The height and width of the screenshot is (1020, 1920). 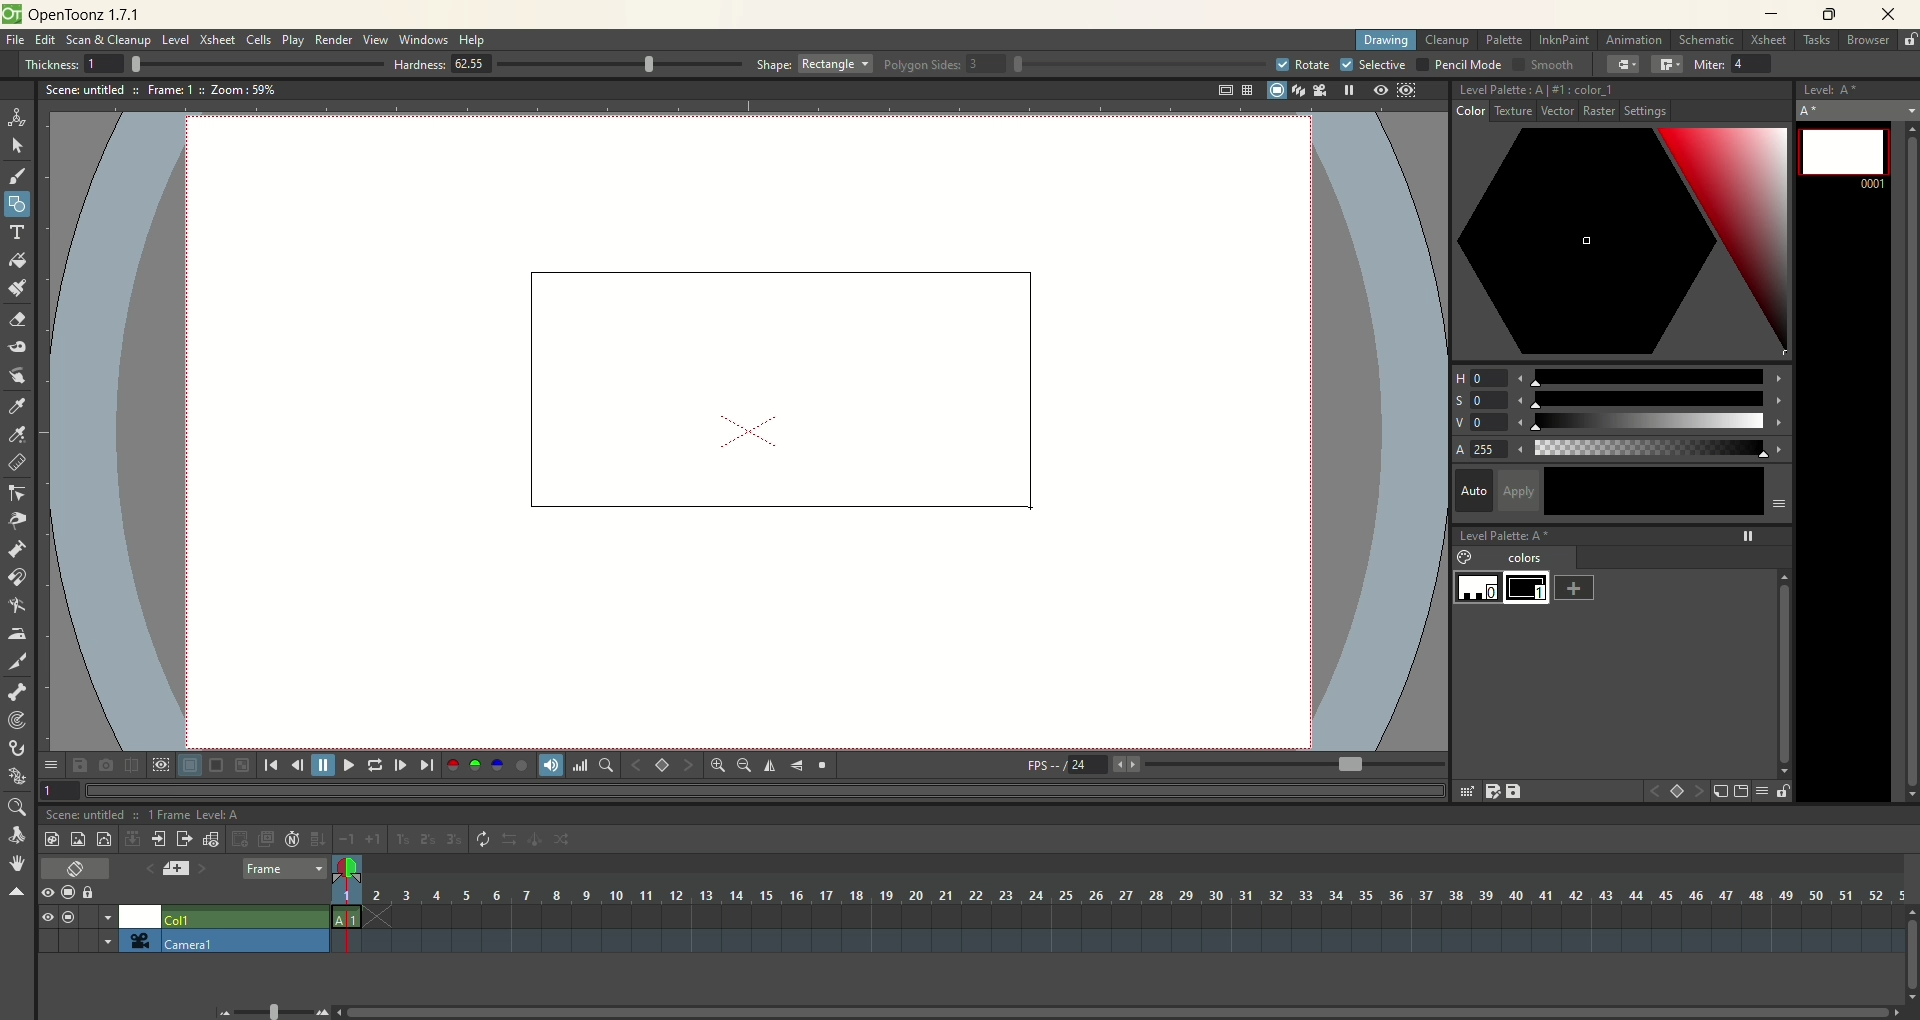 What do you see at coordinates (17, 863) in the screenshot?
I see `hand` at bounding box center [17, 863].